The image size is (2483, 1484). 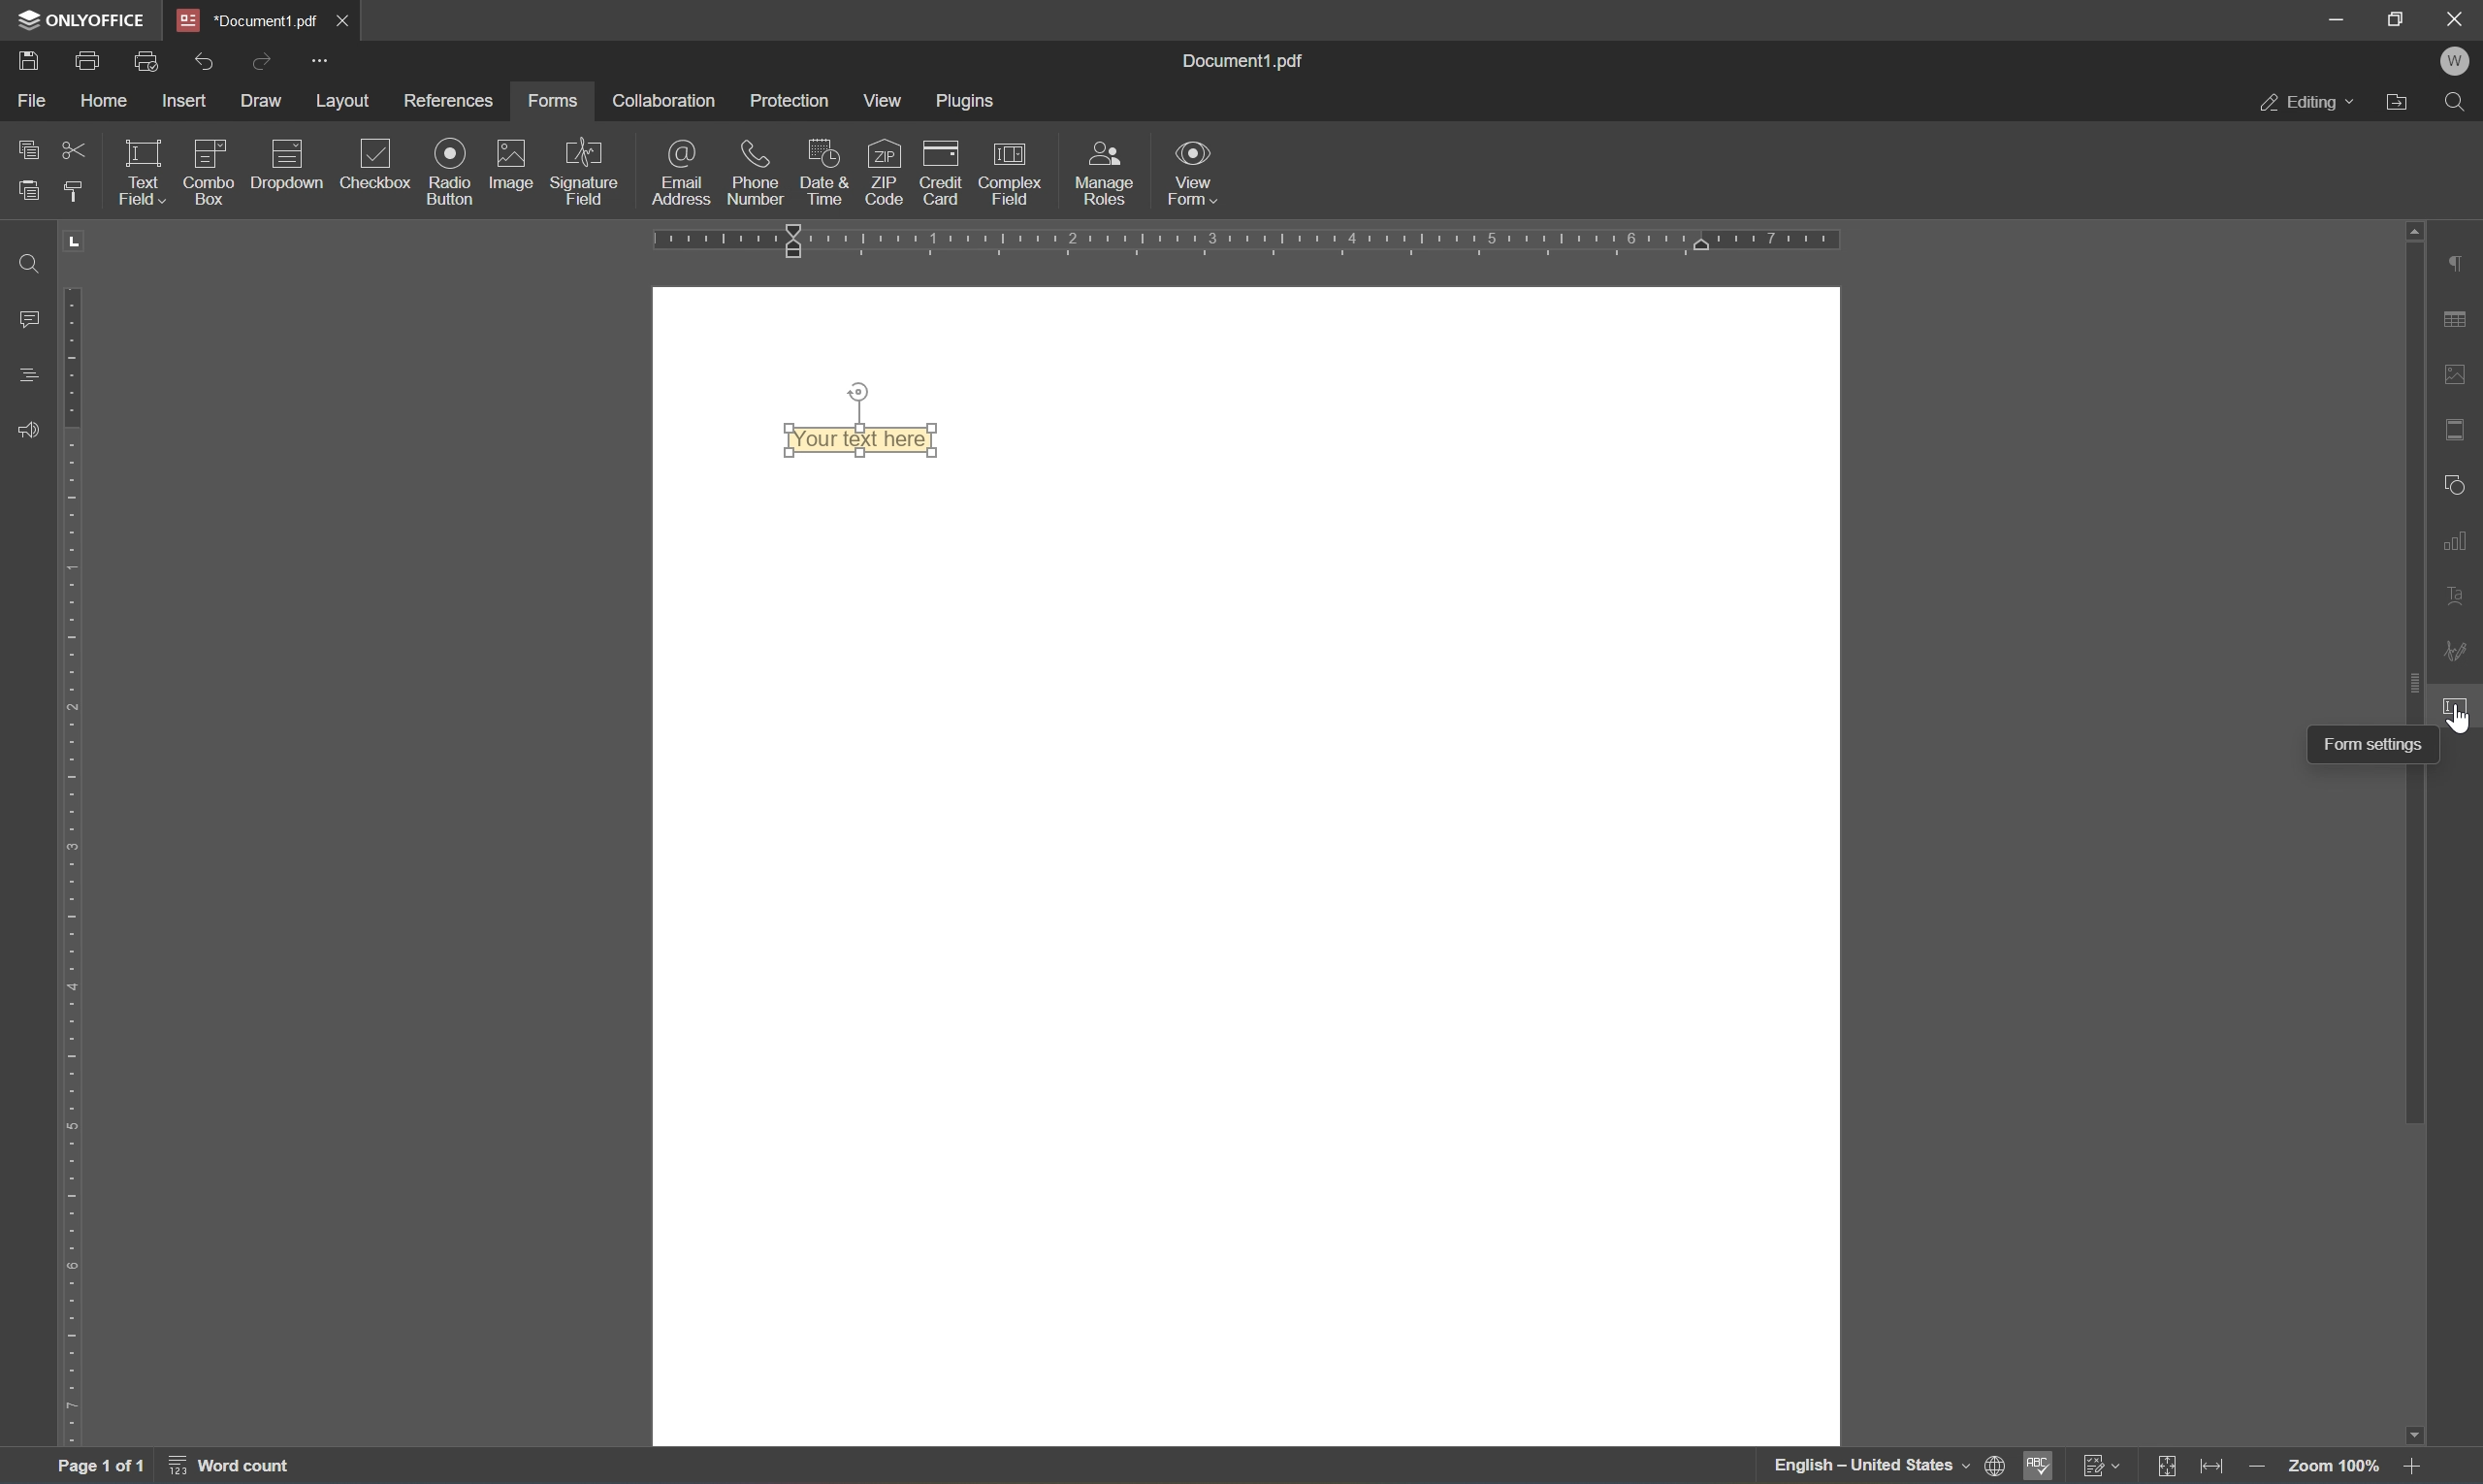 What do you see at coordinates (2456, 430) in the screenshot?
I see `header and footer settings` at bounding box center [2456, 430].